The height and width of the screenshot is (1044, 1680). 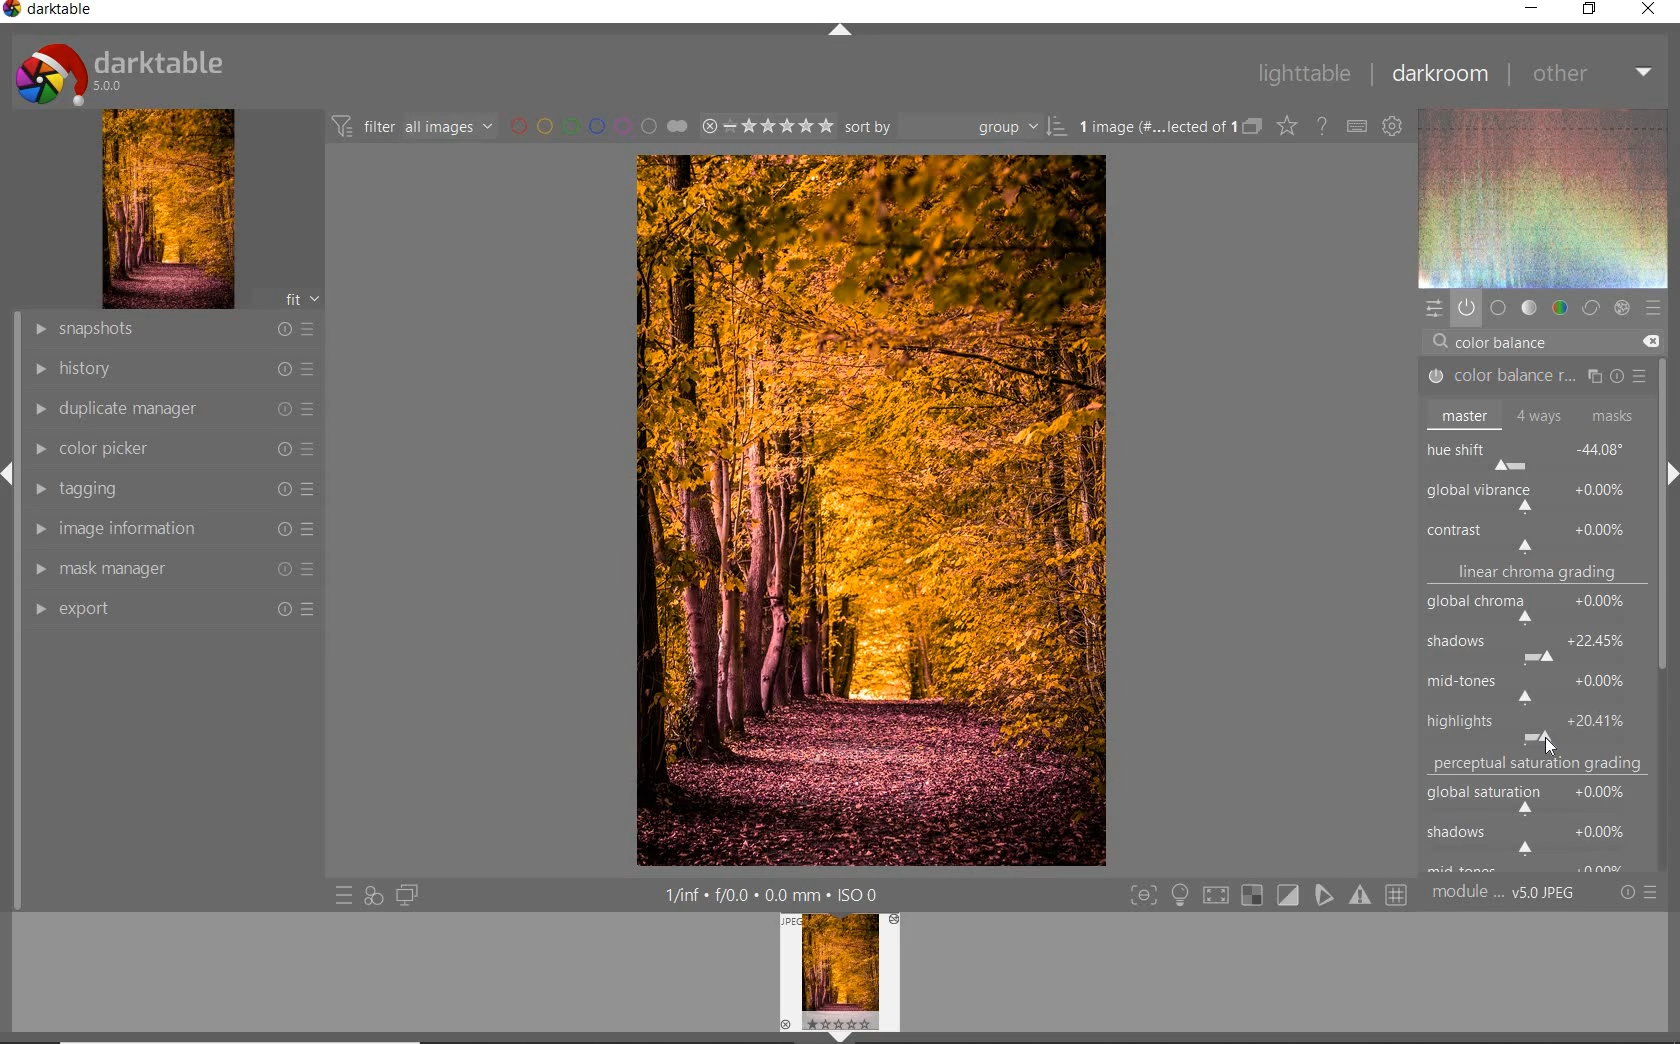 I want to click on shadows, so click(x=1537, y=644).